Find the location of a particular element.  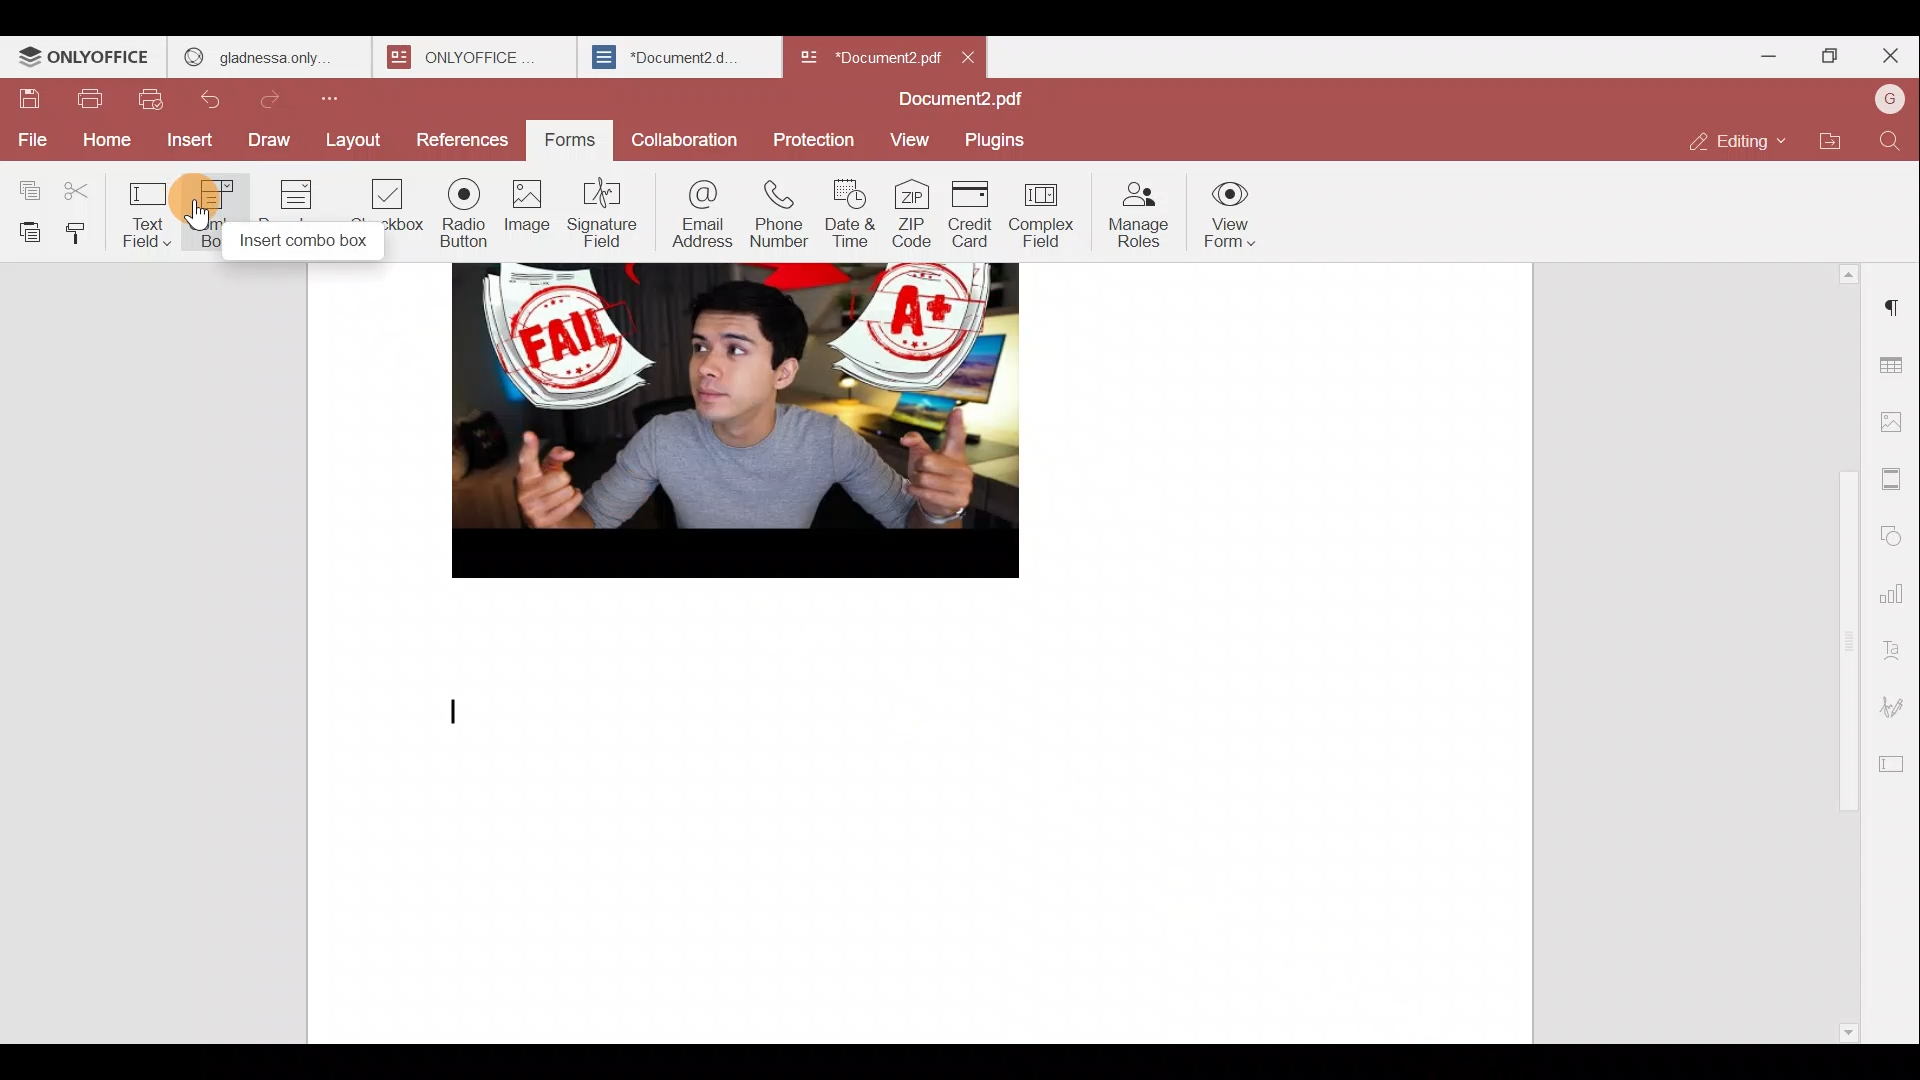

Insert combo box is located at coordinates (304, 241).